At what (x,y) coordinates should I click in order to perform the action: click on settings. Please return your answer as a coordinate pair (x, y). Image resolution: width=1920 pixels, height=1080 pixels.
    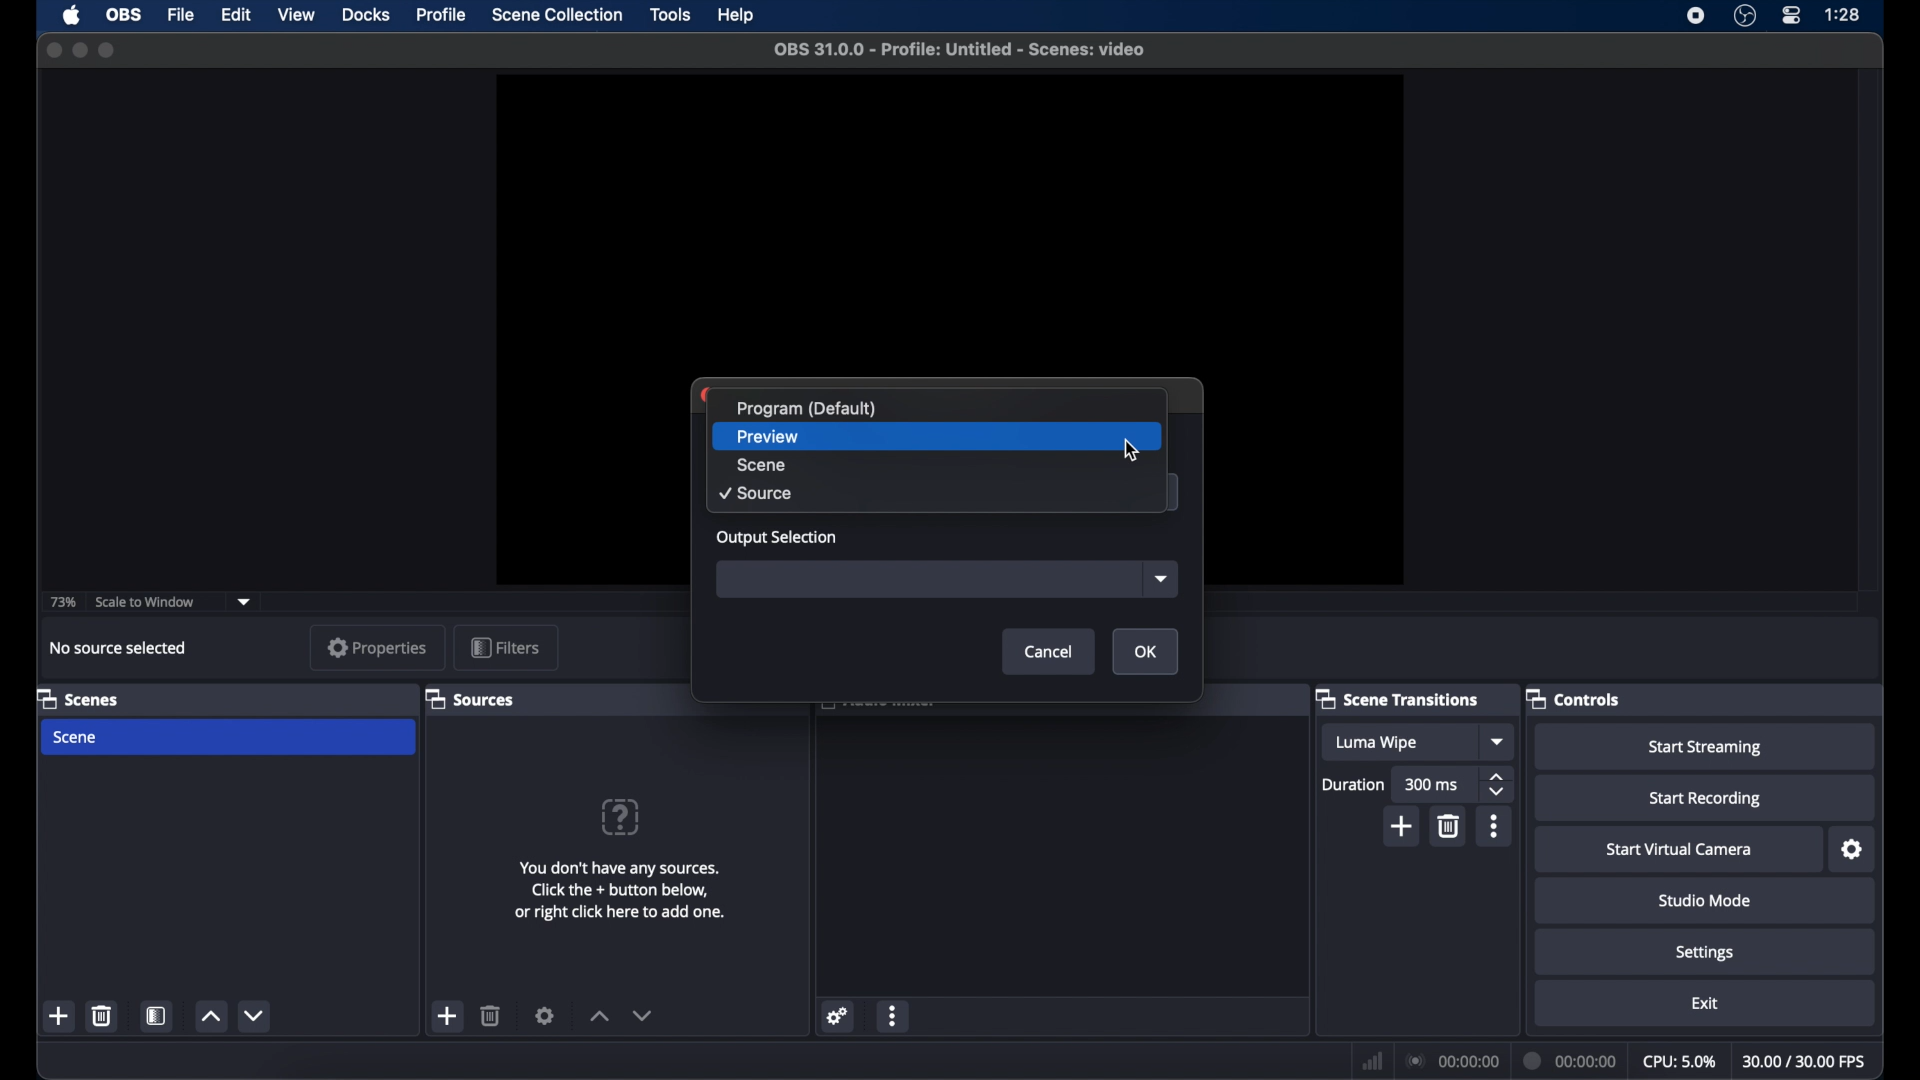
    Looking at the image, I should click on (1705, 952).